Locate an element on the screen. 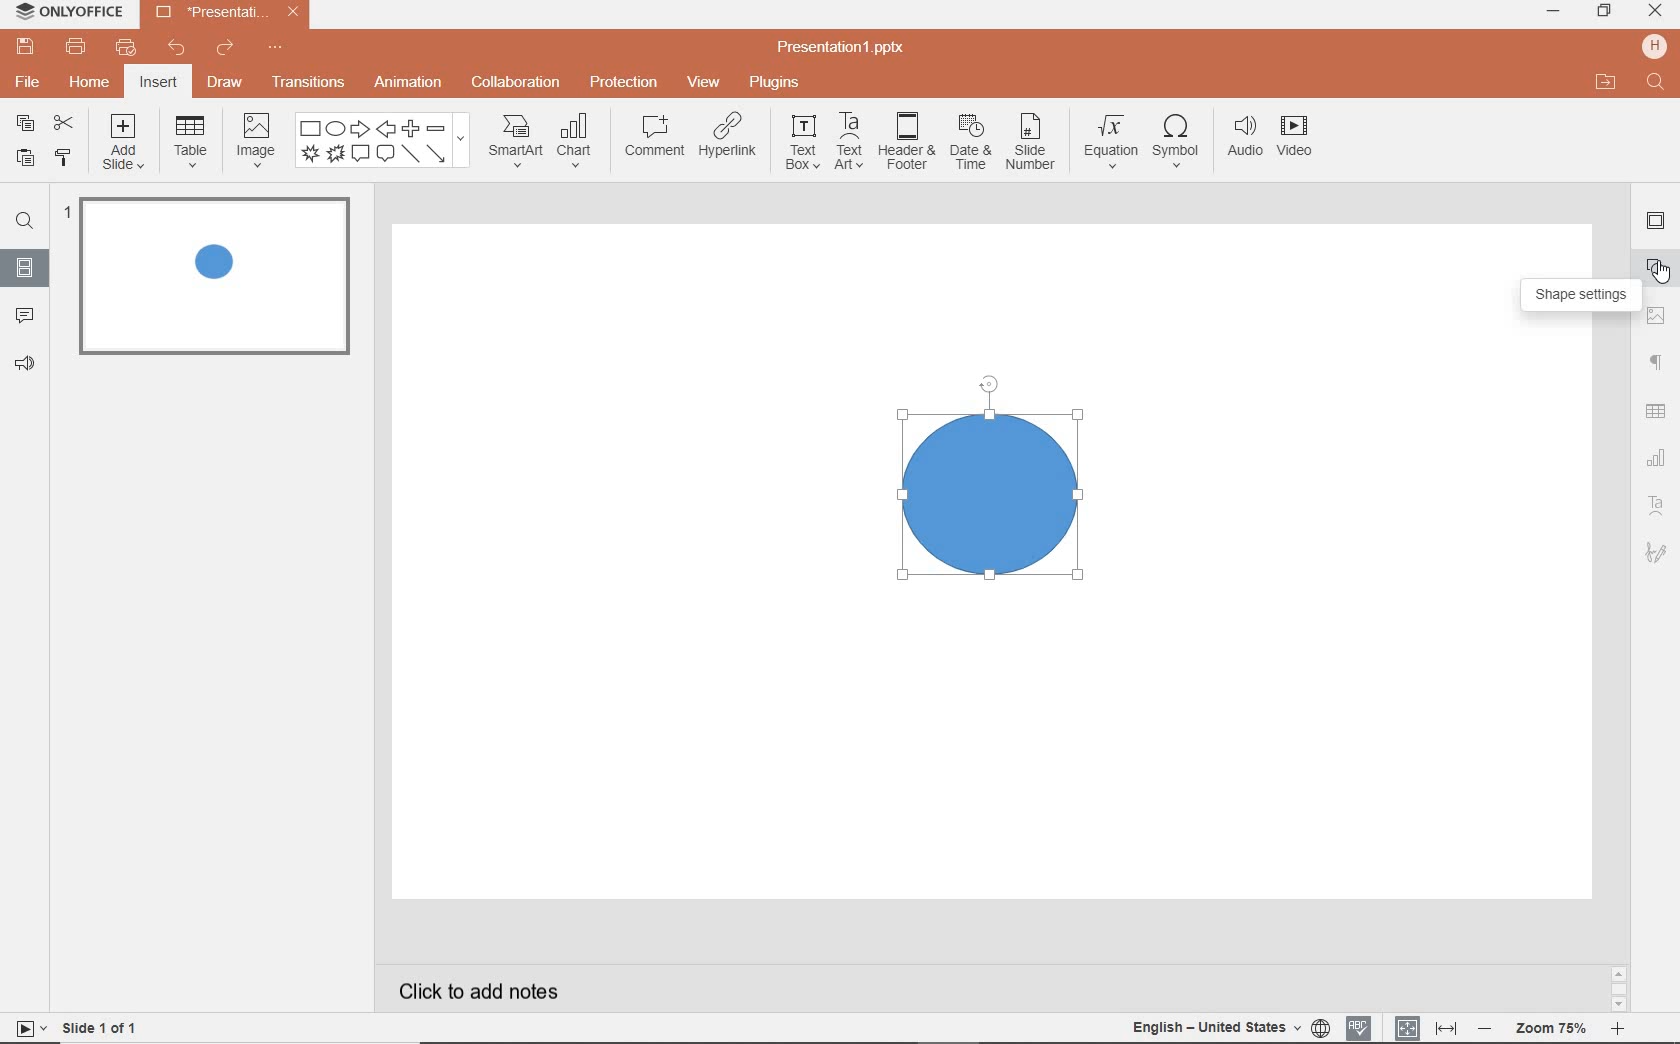 This screenshot has height=1044, width=1680. comment is located at coordinates (654, 135).